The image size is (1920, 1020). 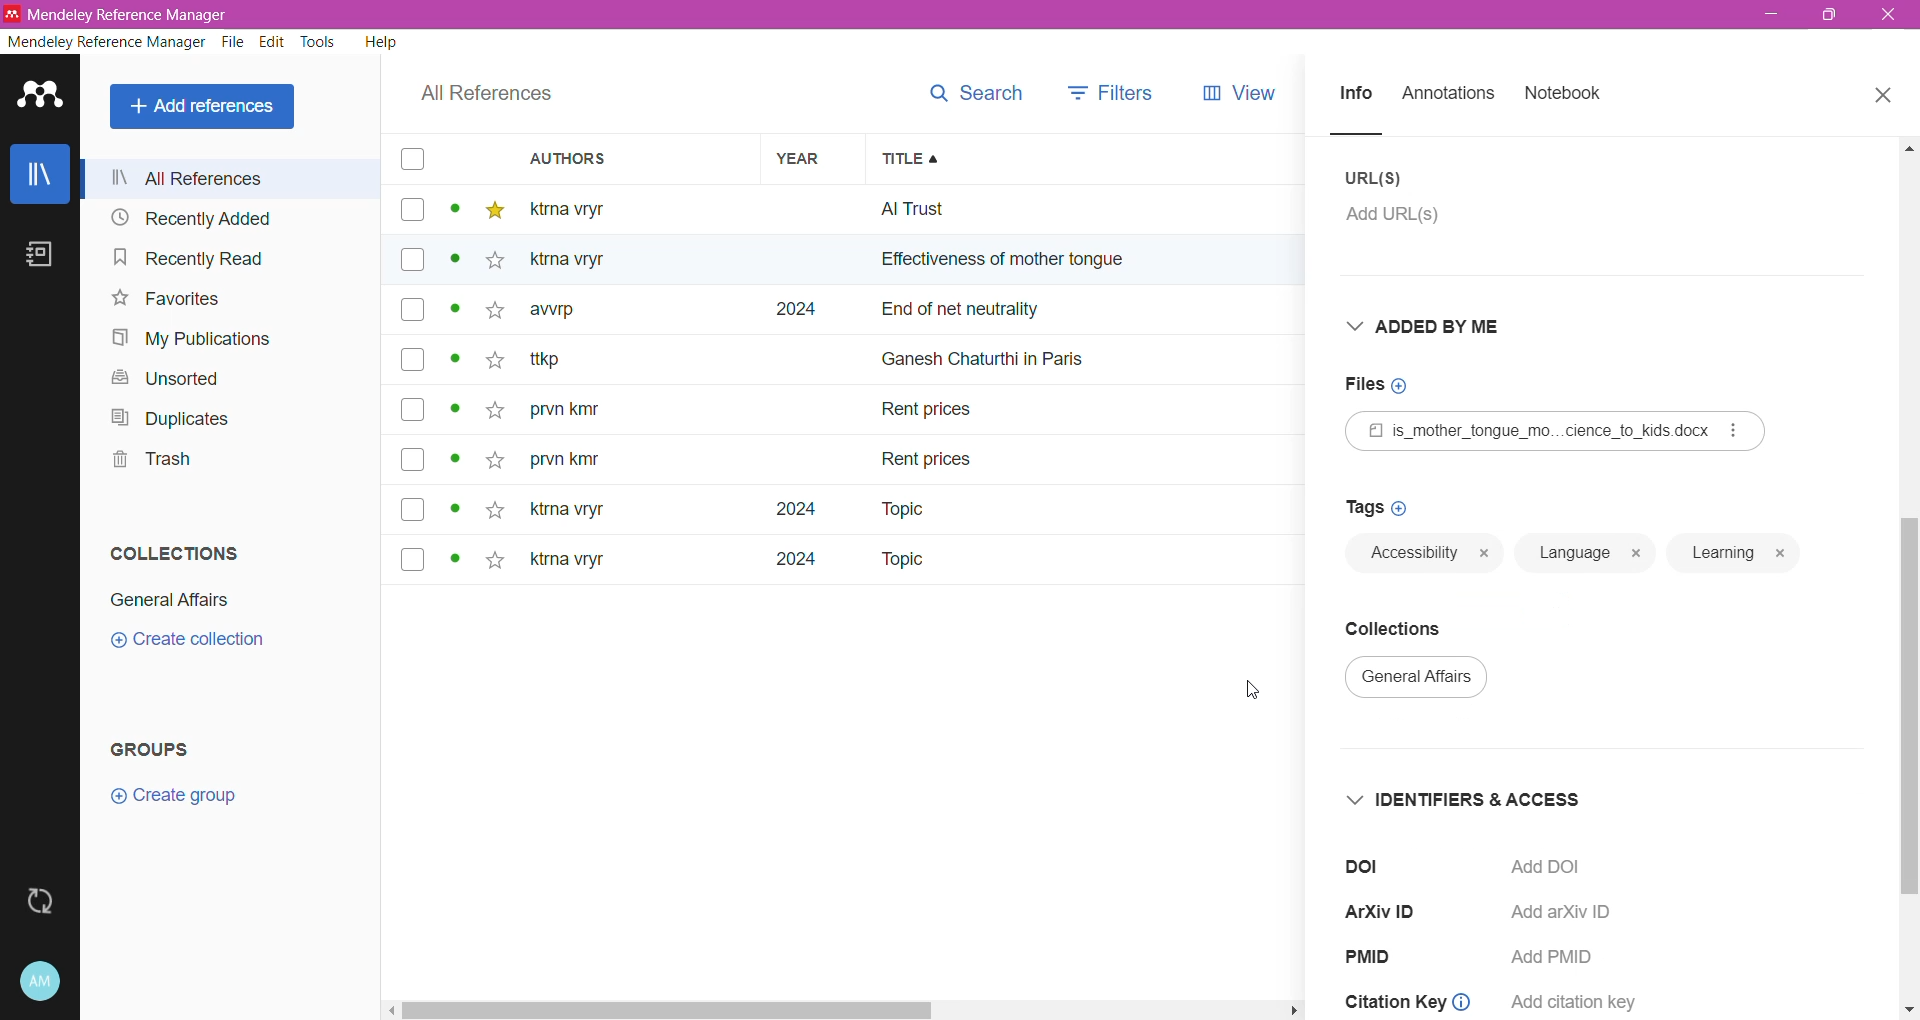 What do you see at coordinates (1406, 220) in the screenshot?
I see `Click to add URL(s)` at bounding box center [1406, 220].